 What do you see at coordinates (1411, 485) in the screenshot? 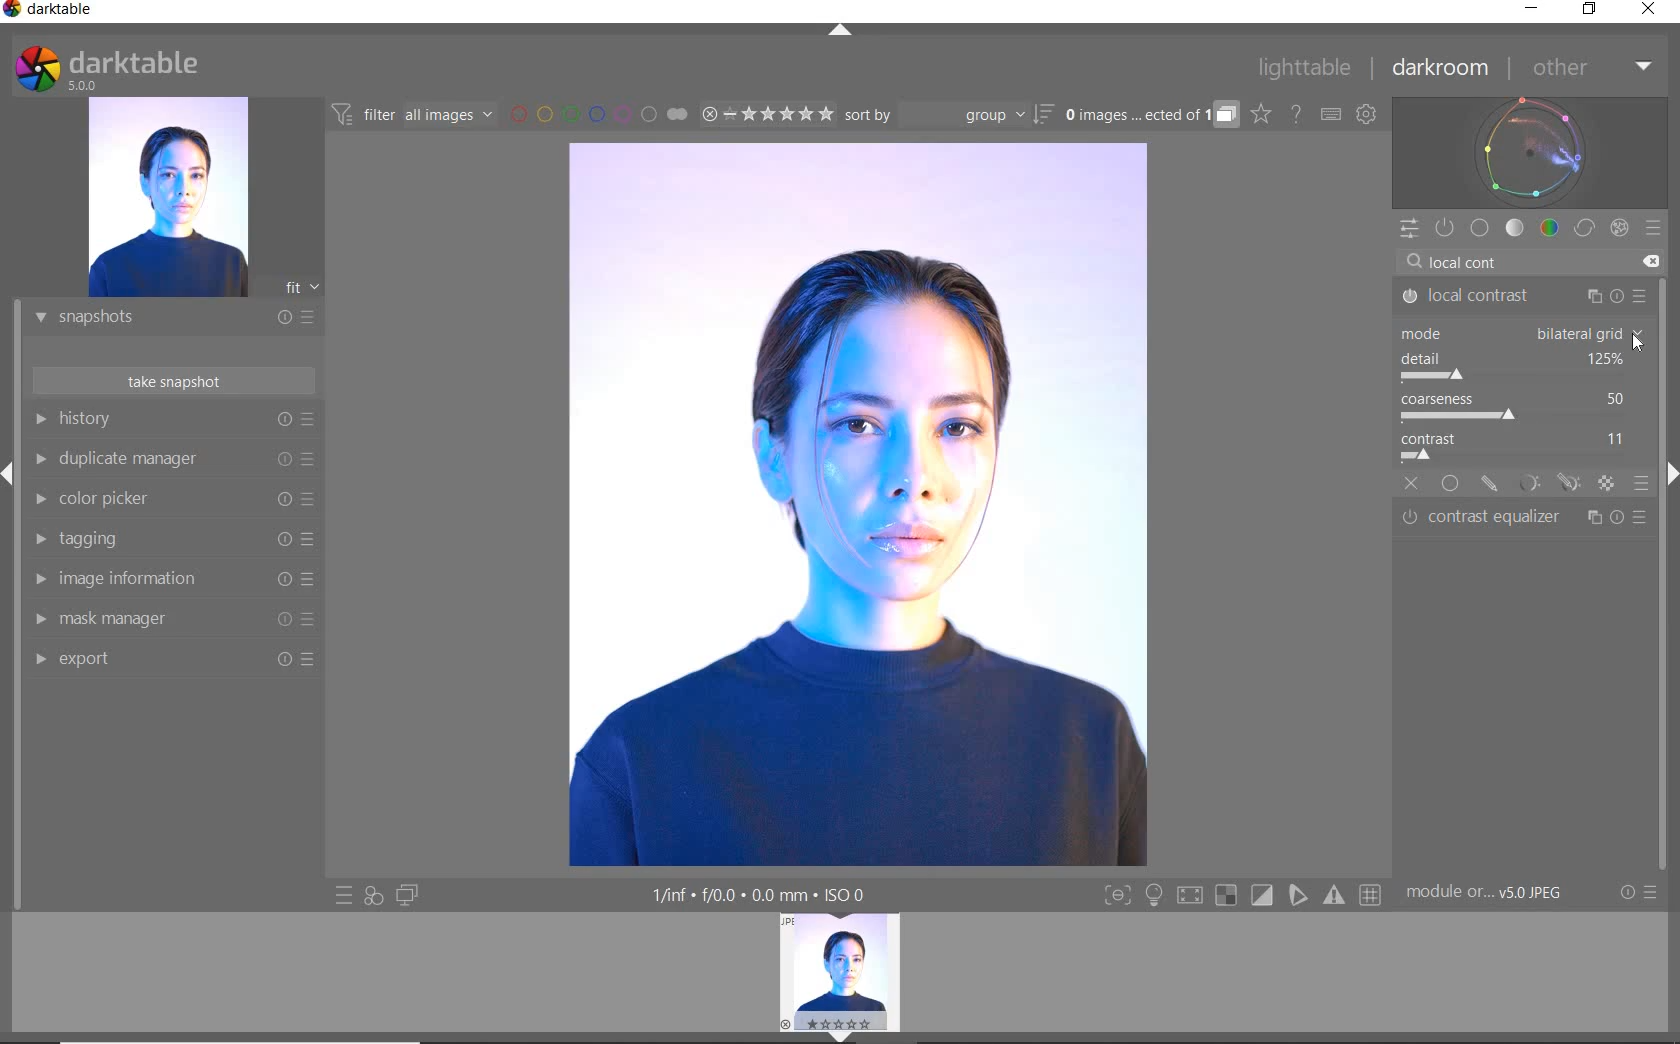
I see `OFF` at bounding box center [1411, 485].